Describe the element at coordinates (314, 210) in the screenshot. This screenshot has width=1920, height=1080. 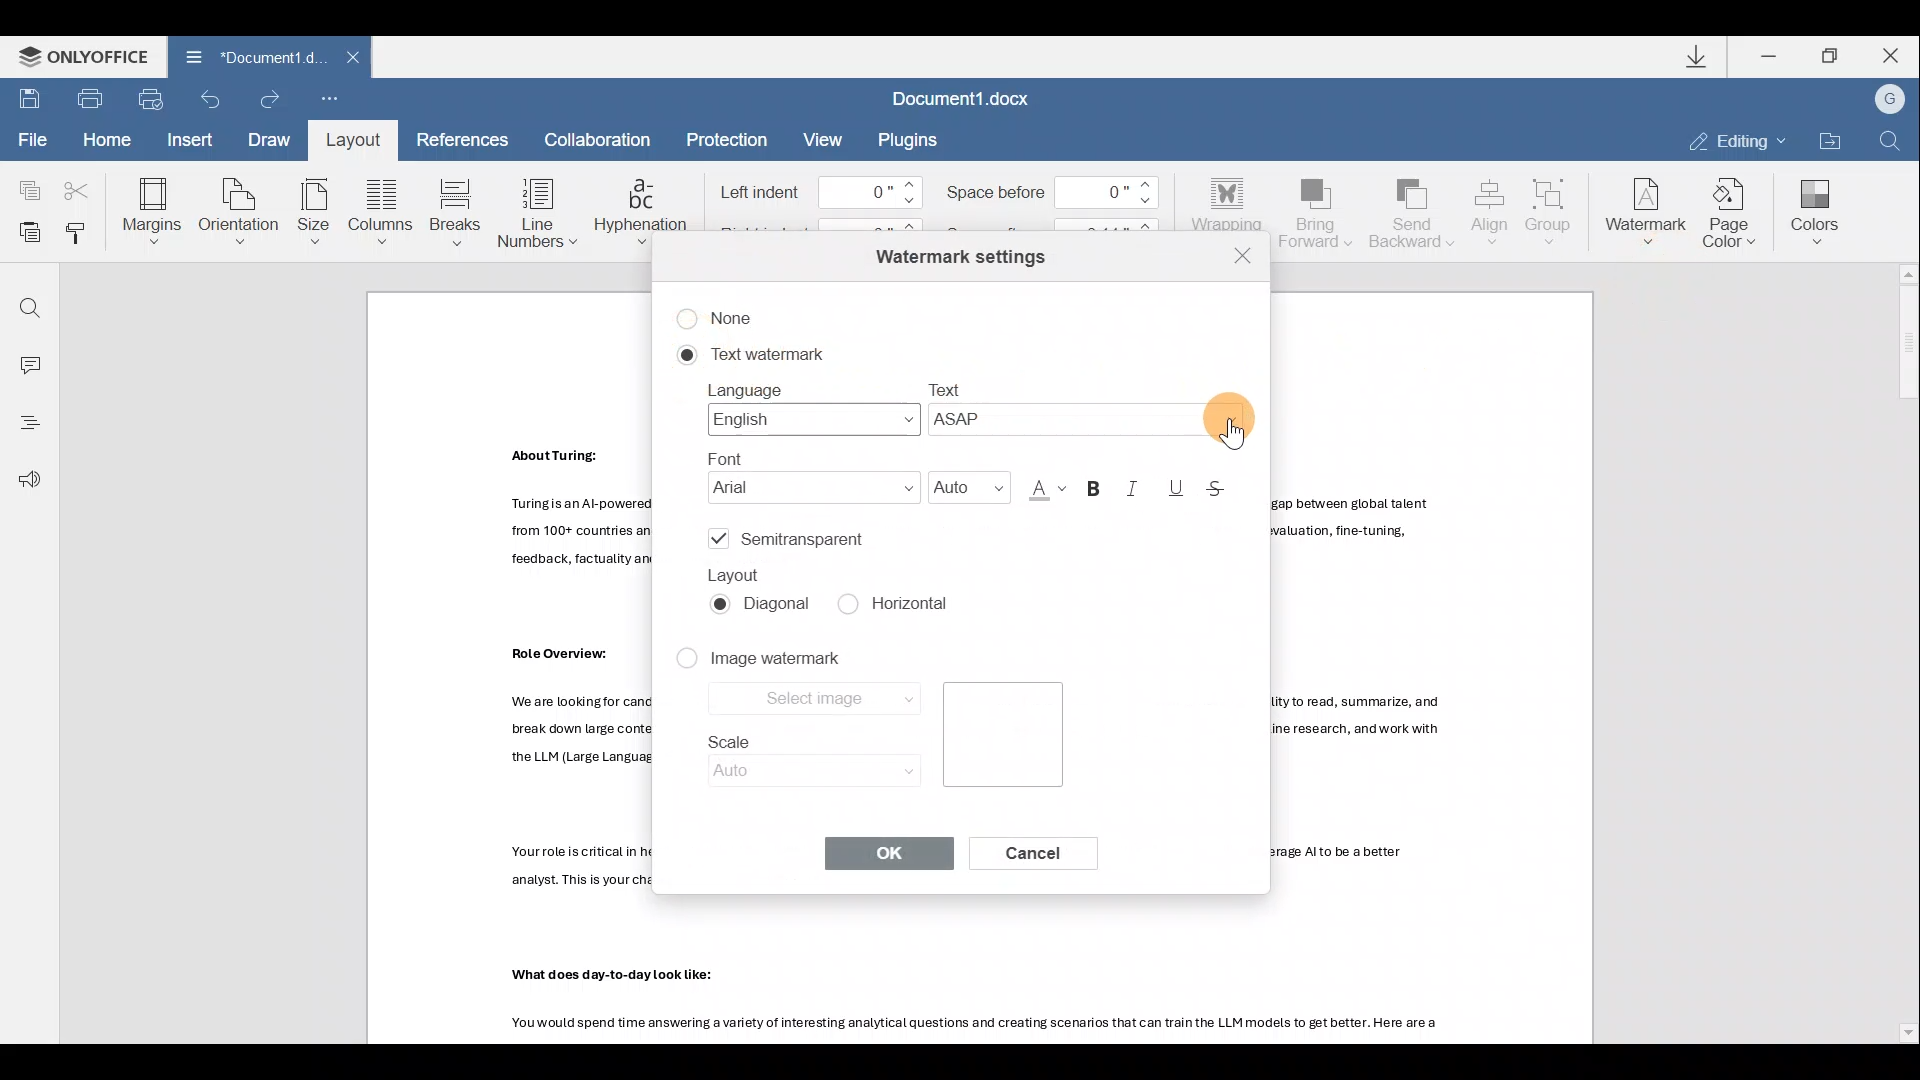
I see `Size` at that location.